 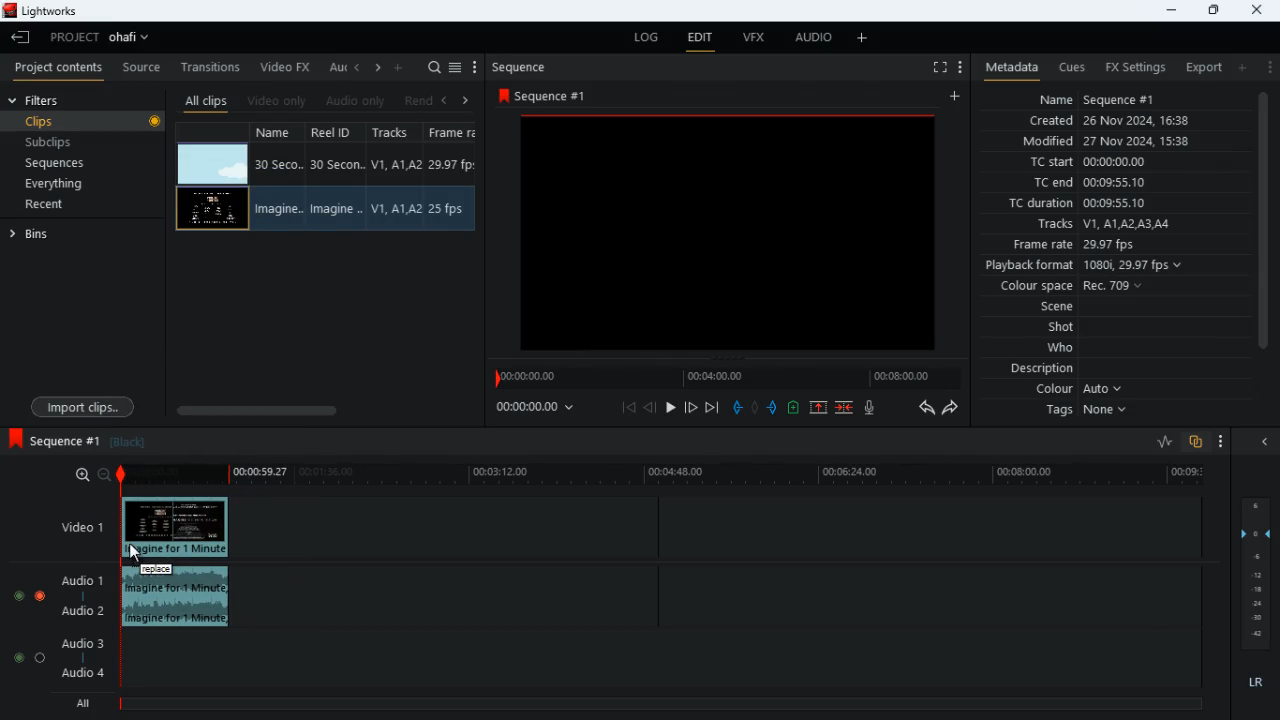 What do you see at coordinates (60, 186) in the screenshot?
I see `everything` at bounding box center [60, 186].